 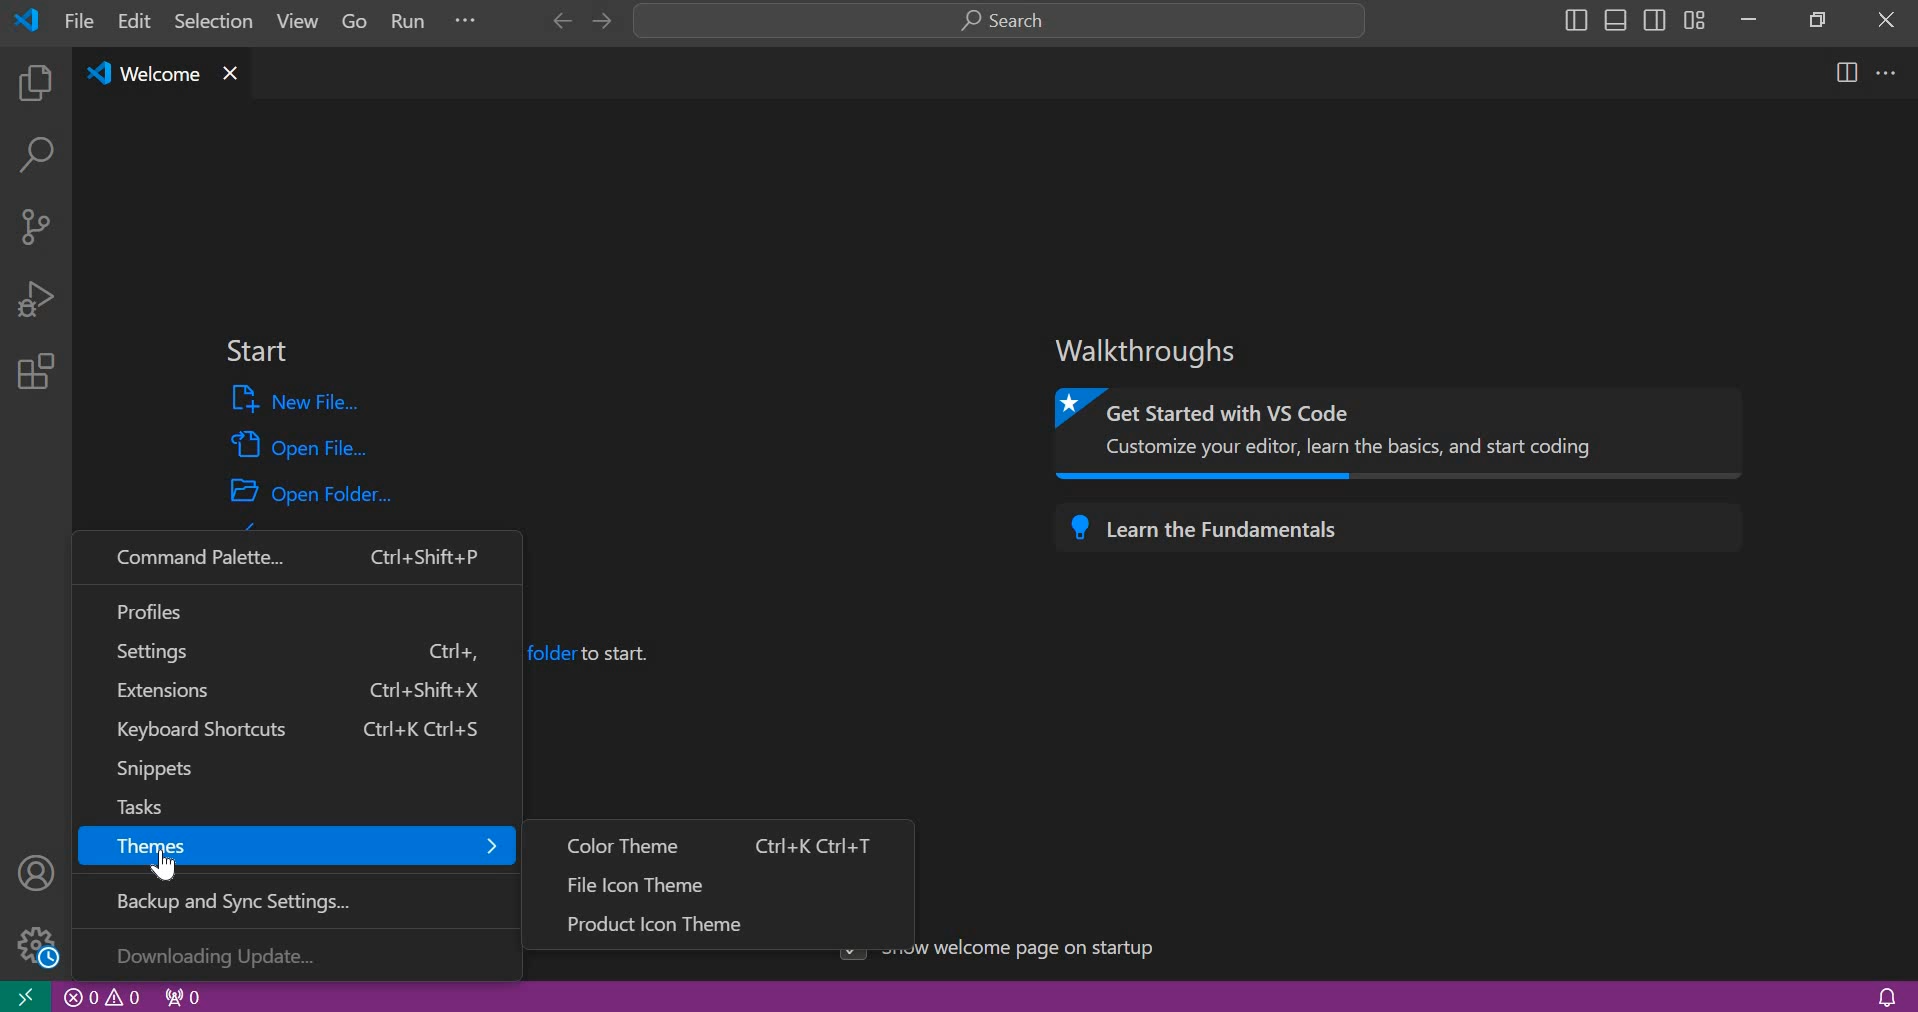 I want to click on split editor right, so click(x=1848, y=72).